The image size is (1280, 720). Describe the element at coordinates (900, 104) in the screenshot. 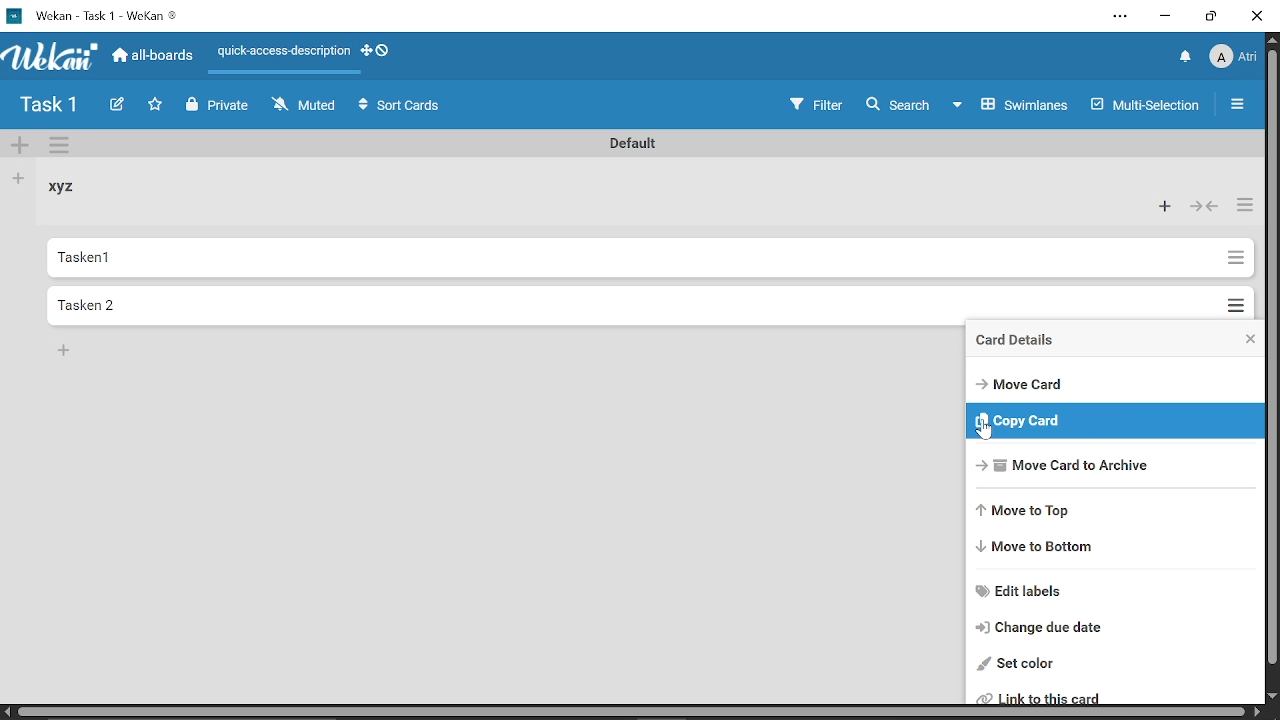

I see `Search` at that location.